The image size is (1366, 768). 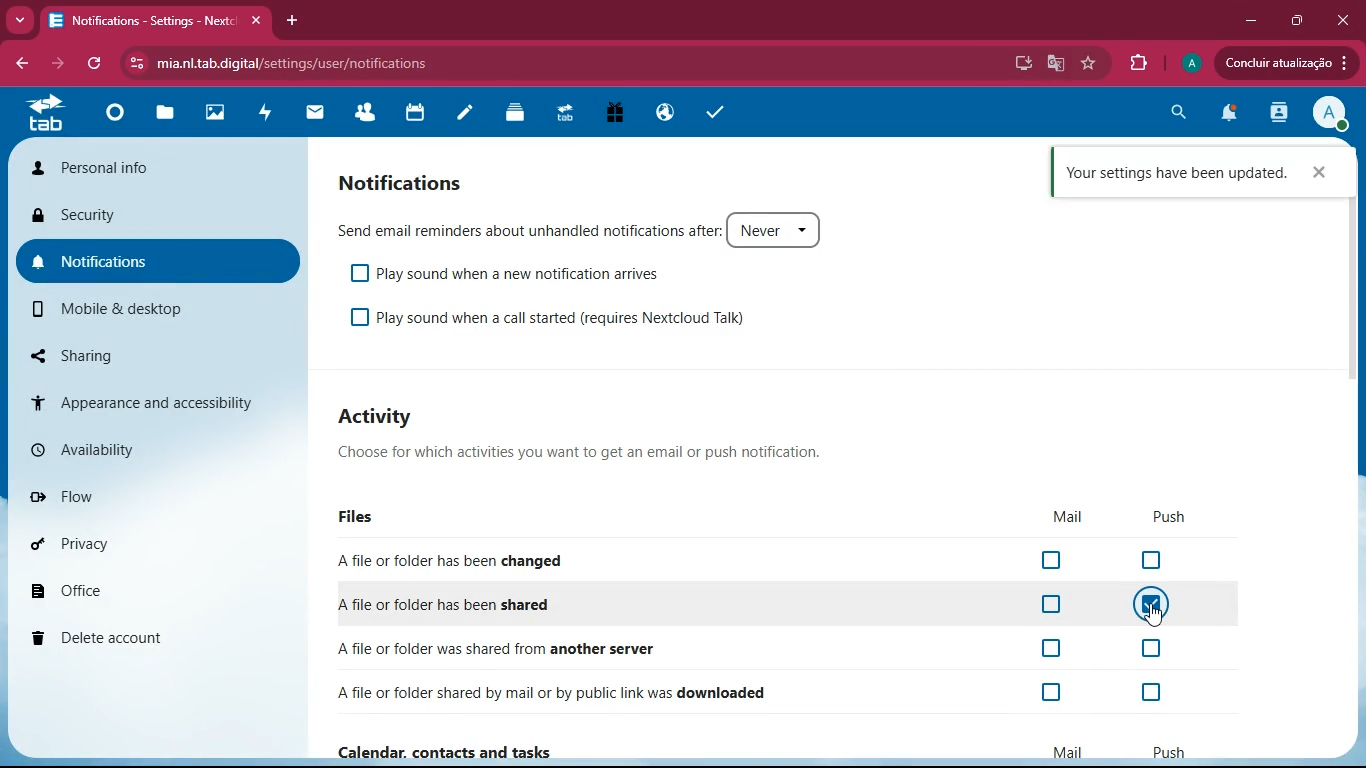 What do you see at coordinates (1281, 63) in the screenshot?
I see `update` at bounding box center [1281, 63].